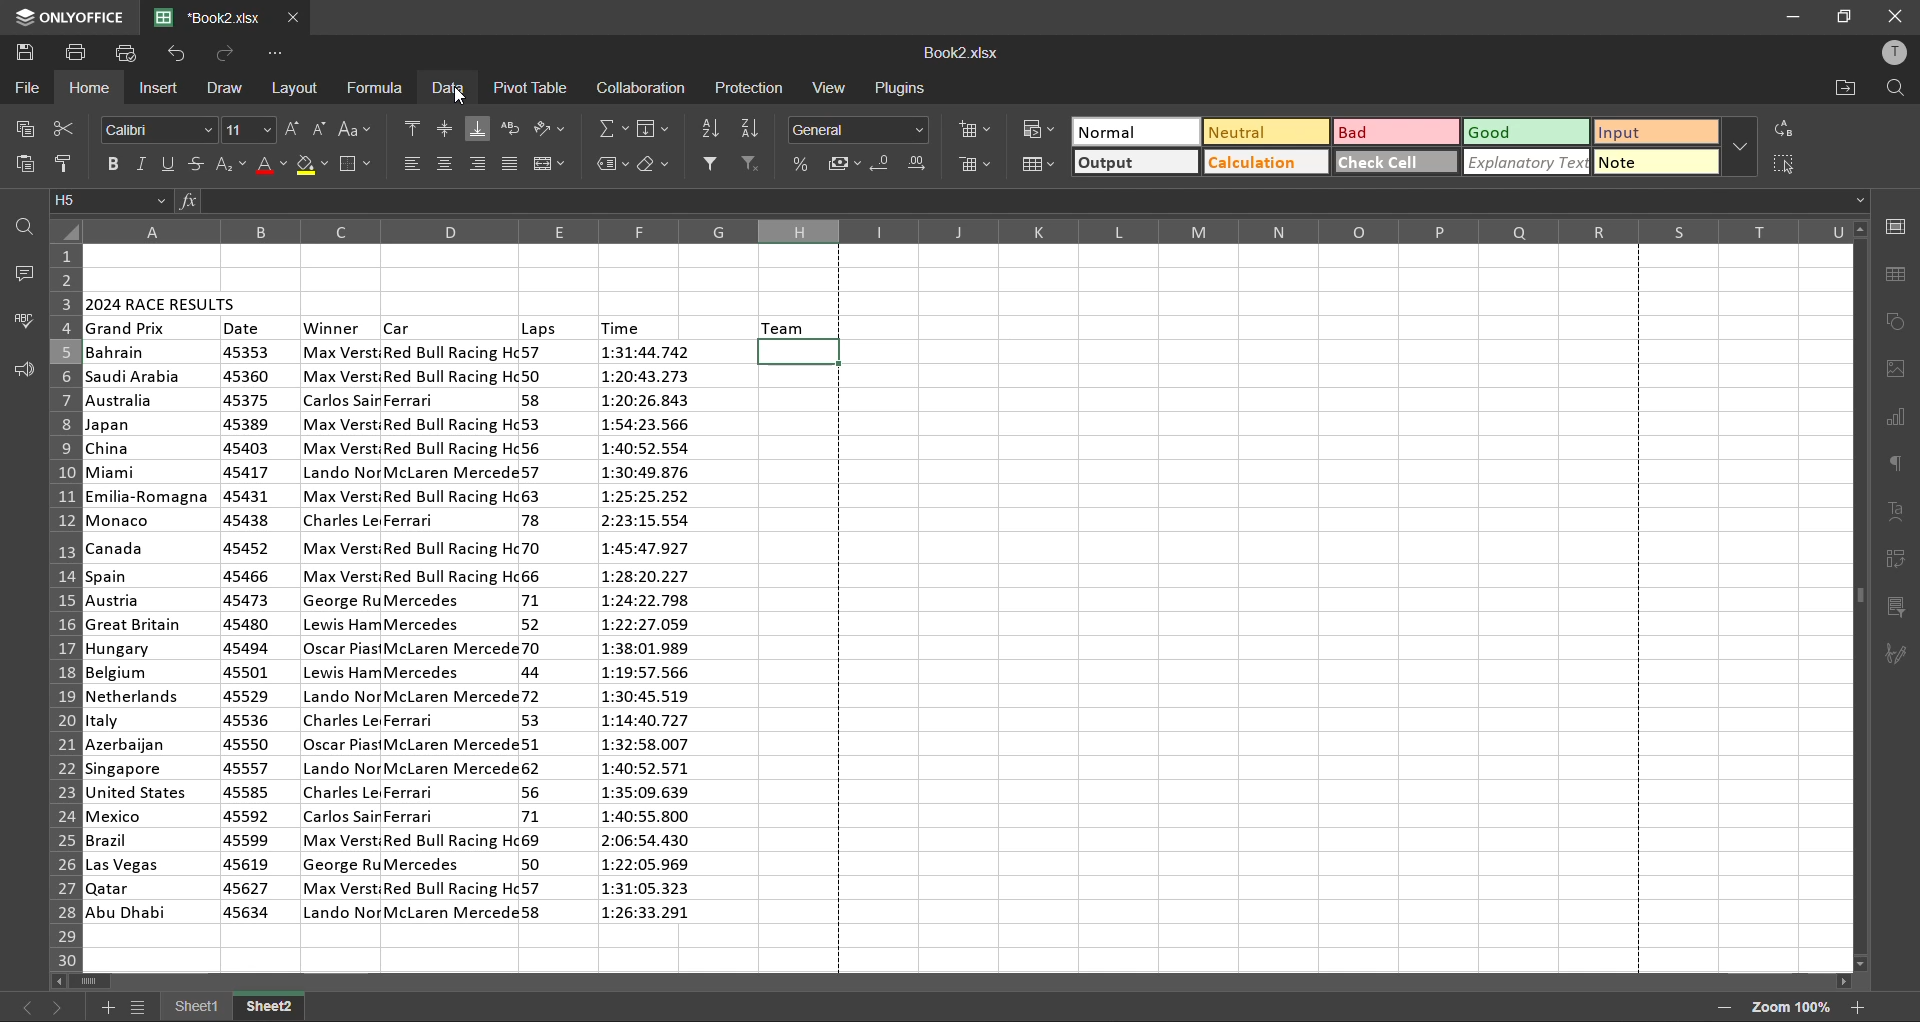  Describe the element at coordinates (312, 166) in the screenshot. I see `fill color` at that location.